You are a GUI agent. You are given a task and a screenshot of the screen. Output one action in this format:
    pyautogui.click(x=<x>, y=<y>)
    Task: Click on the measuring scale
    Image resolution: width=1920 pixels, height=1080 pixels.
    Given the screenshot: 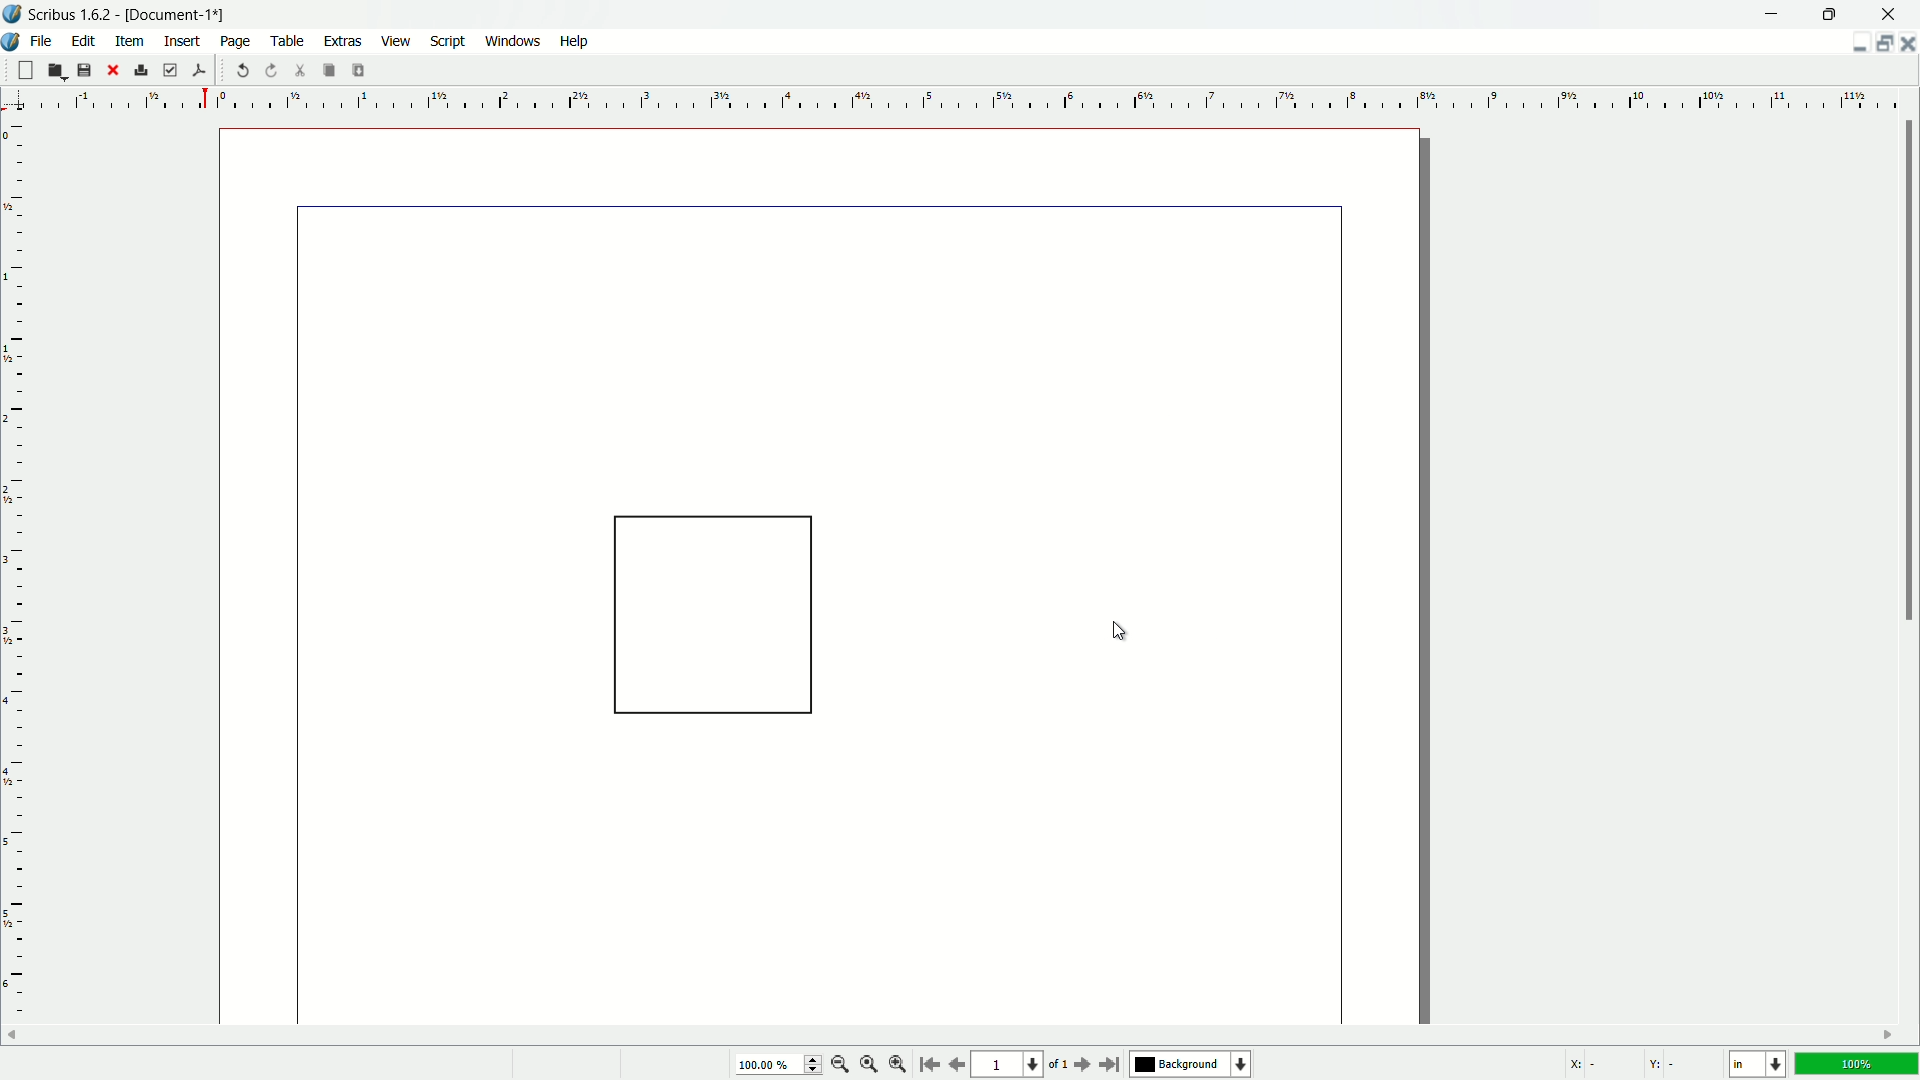 What is the action you would take?
    pyautogui.click(x=20, y=555)
    